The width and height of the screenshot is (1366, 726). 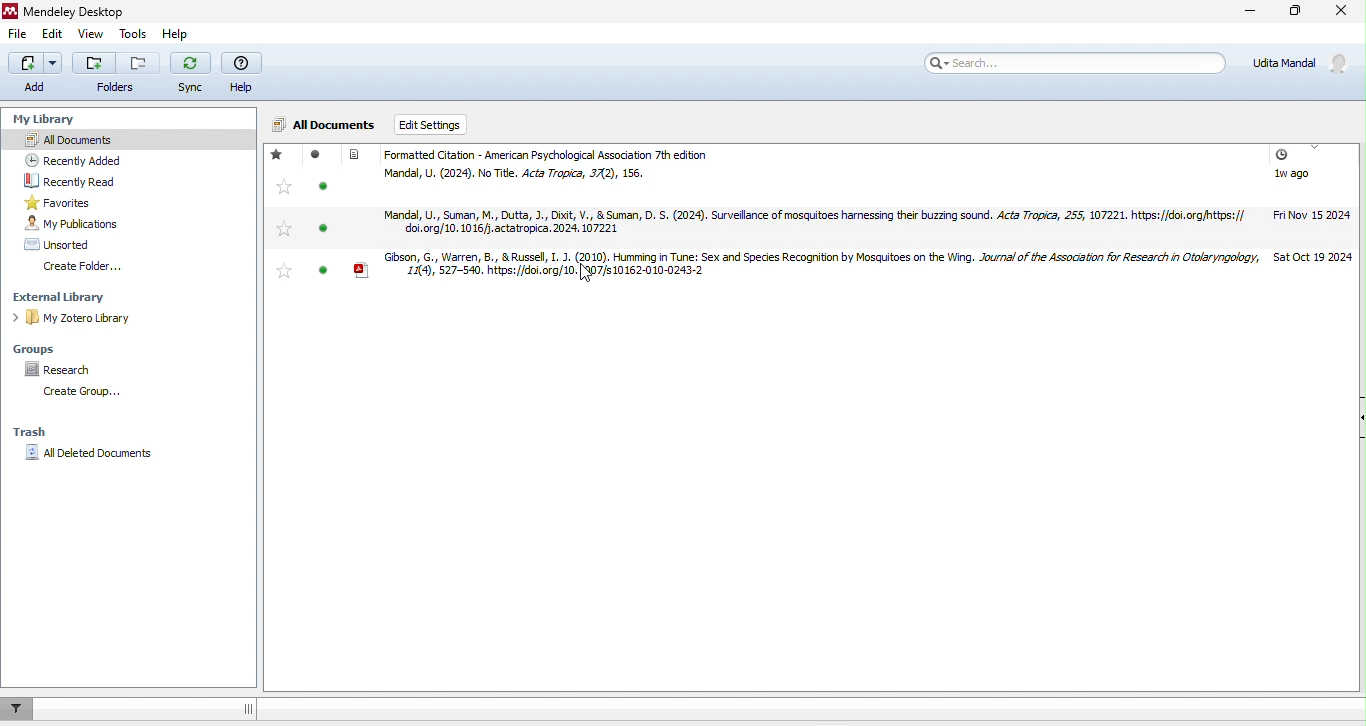 I want to click on cursor, so click(x=588, y=275).